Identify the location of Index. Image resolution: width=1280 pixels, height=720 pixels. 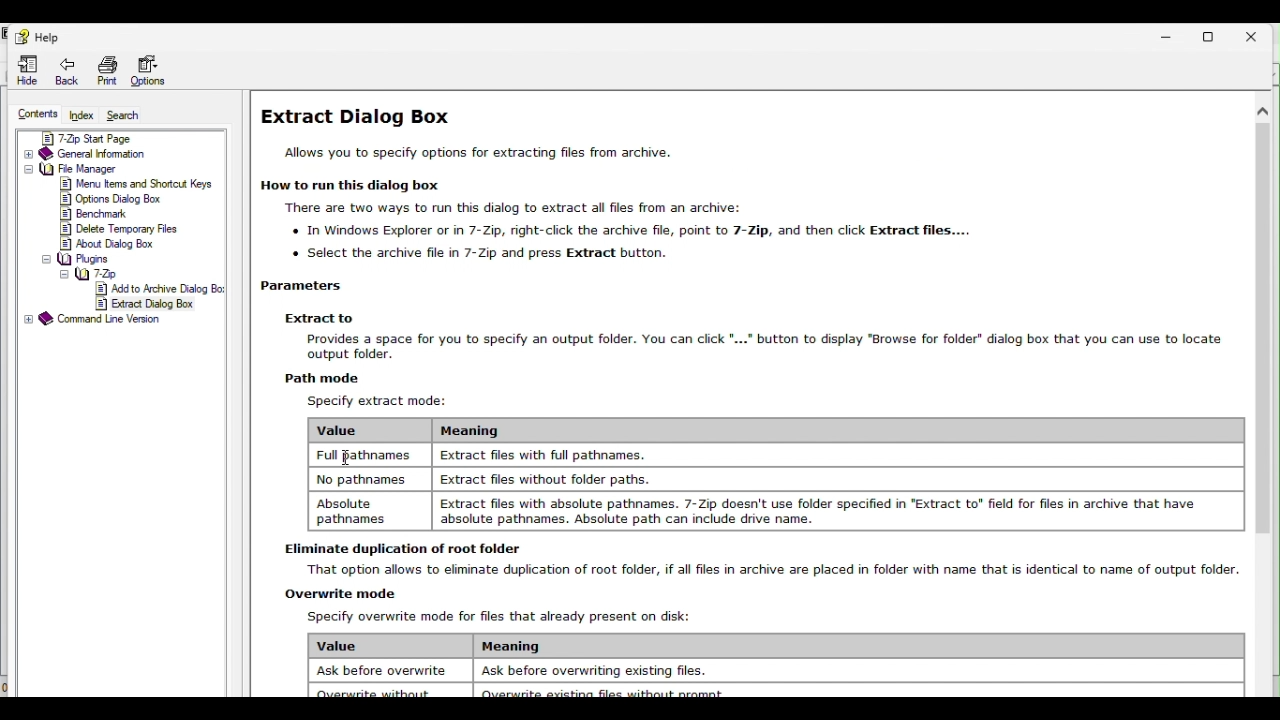
(81, 114).